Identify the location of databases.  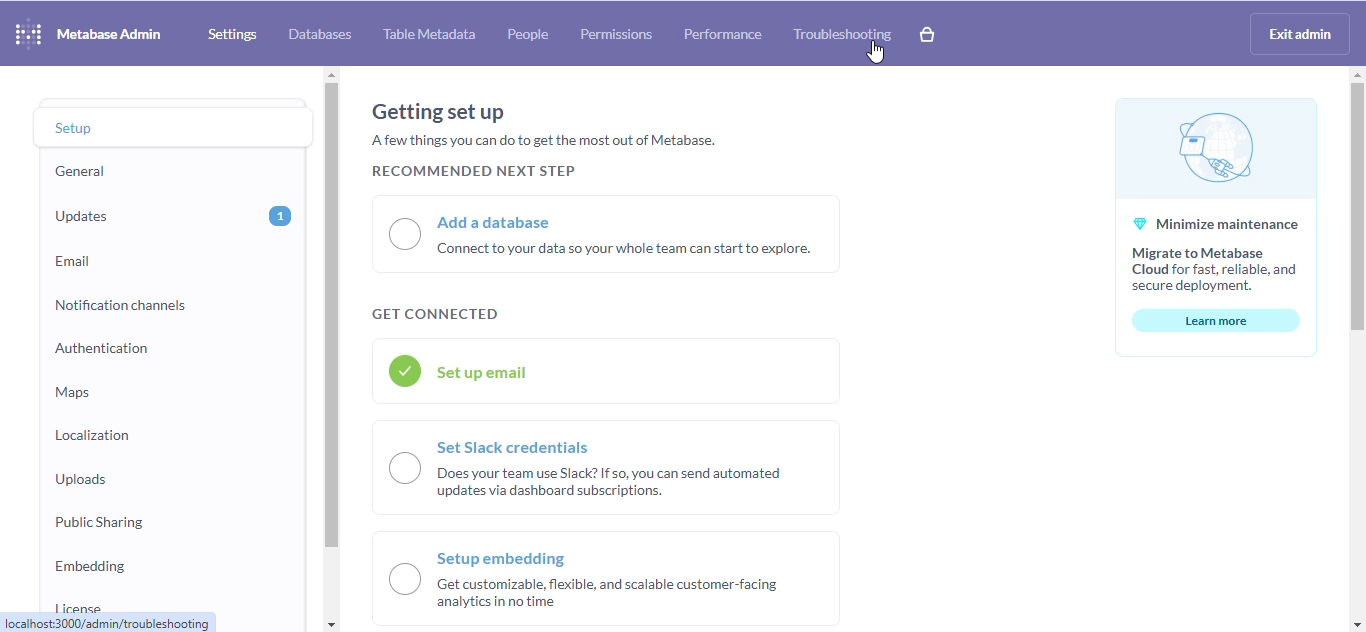
(320, 35).